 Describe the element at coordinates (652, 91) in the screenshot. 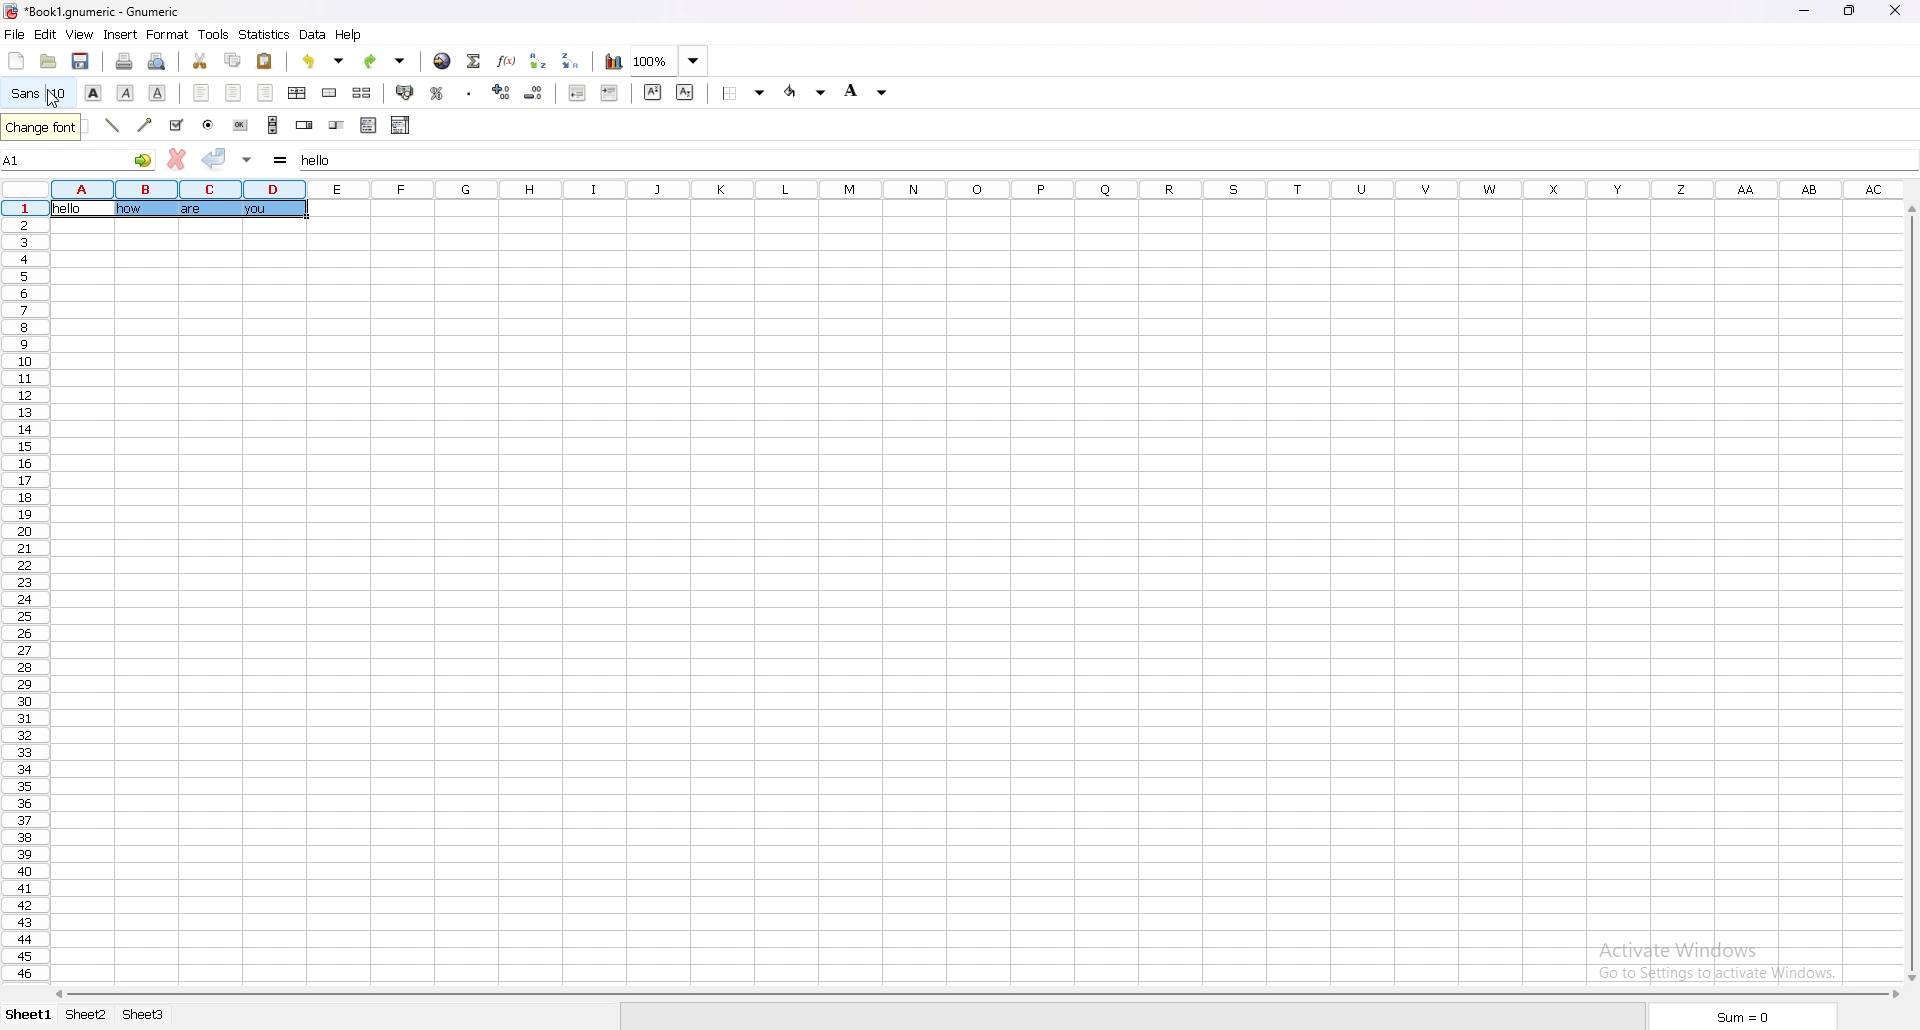

I see `superscript` at that location.